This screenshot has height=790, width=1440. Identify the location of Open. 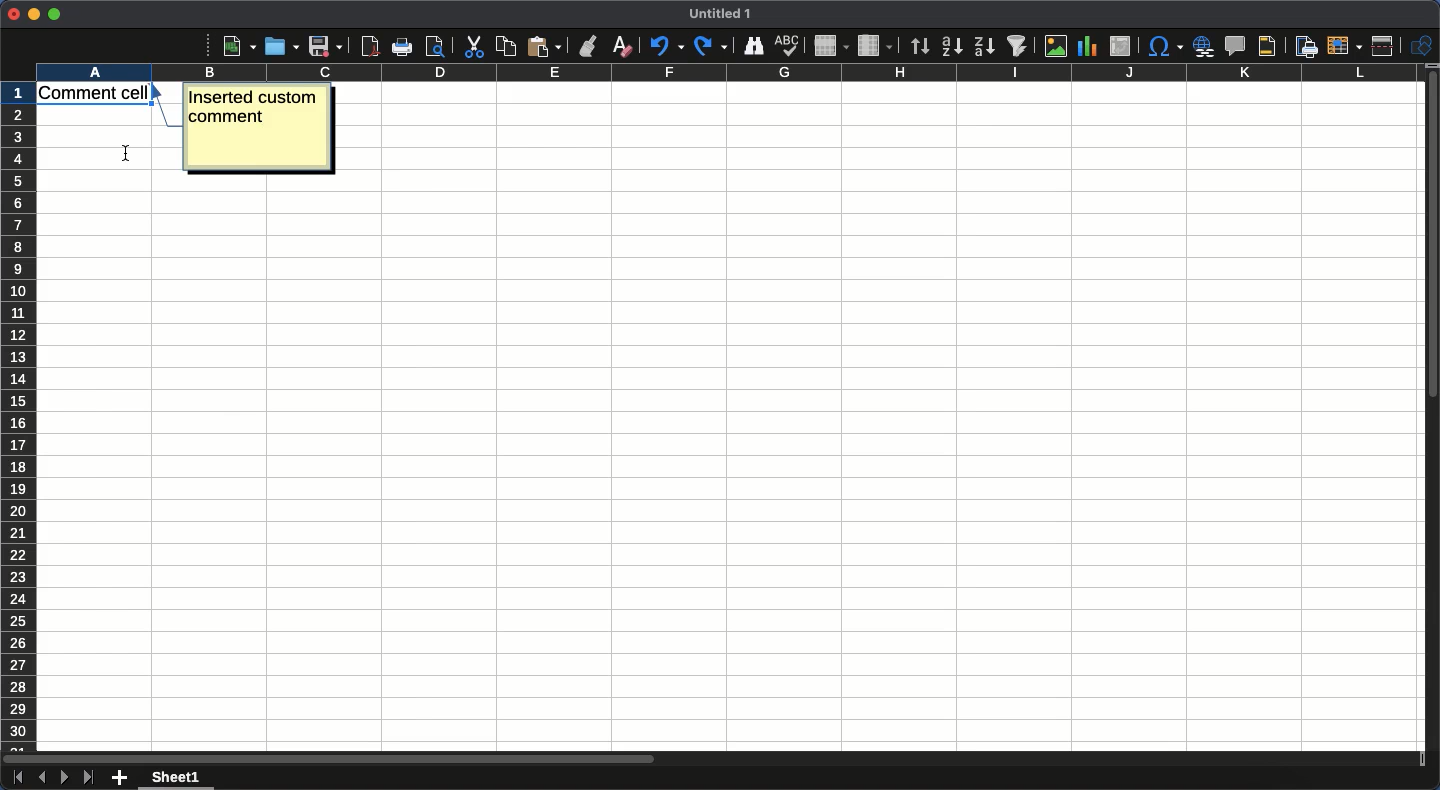
(281, 48).